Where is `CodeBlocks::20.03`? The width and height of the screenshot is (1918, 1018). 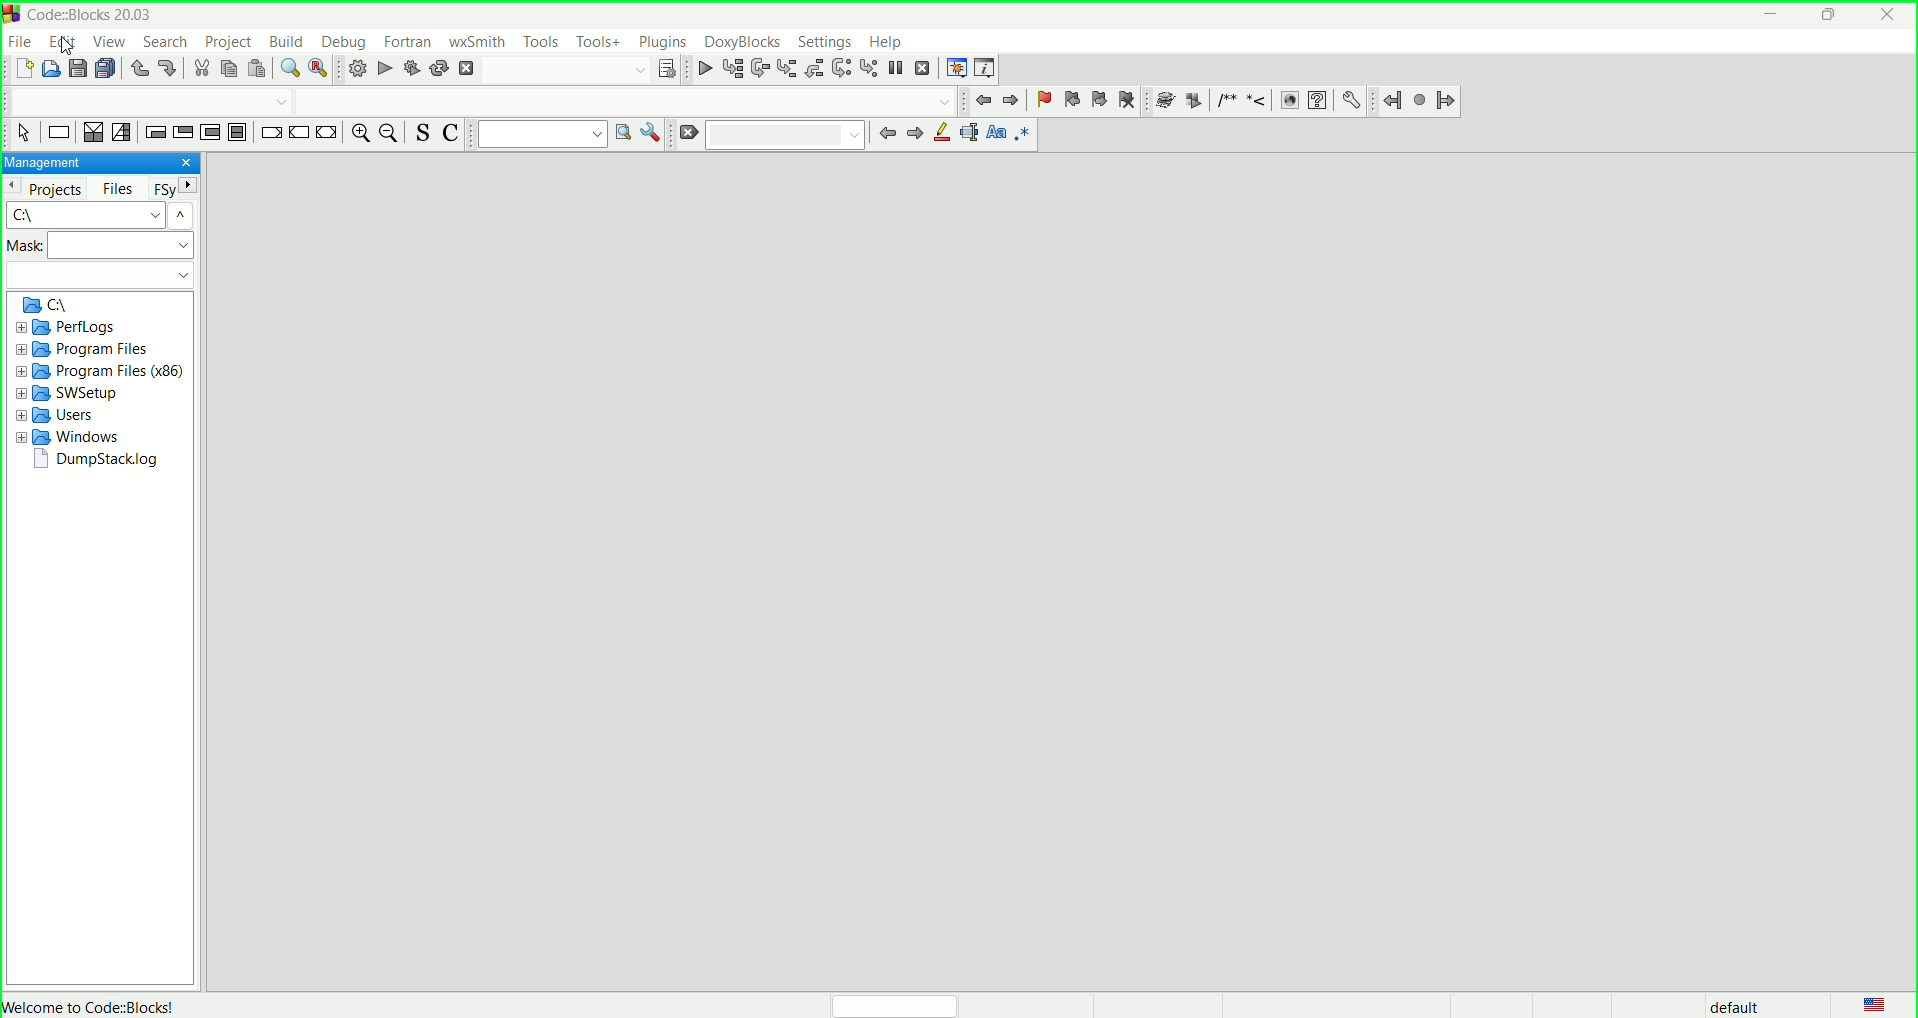 CodeBlocks::20.03 is located at coordinates (105, 15).